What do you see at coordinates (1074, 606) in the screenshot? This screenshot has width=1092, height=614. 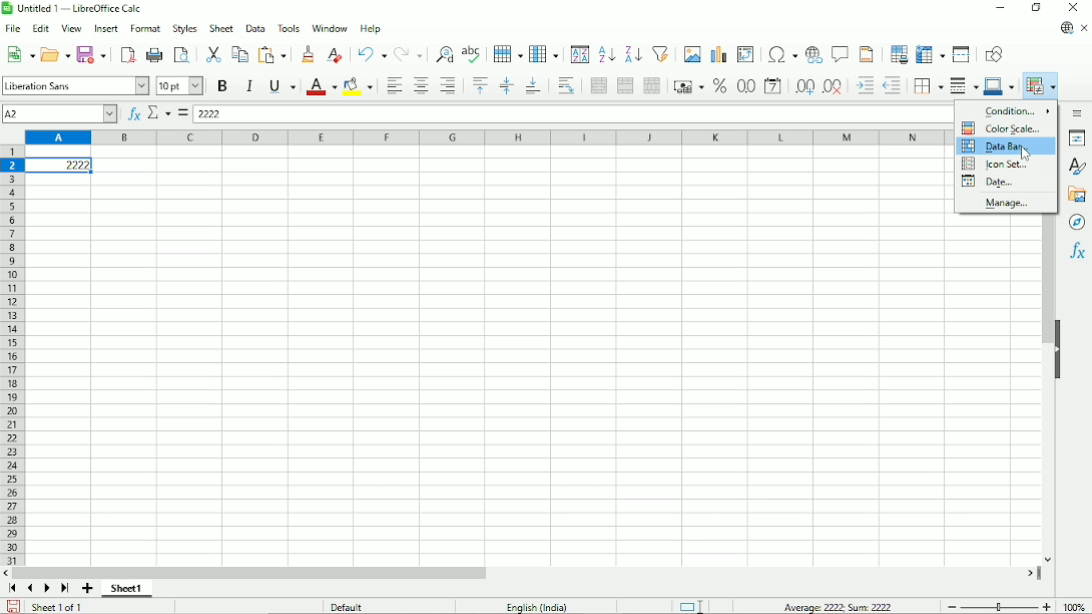 I see `100%` at bounding box center [1074, 606].